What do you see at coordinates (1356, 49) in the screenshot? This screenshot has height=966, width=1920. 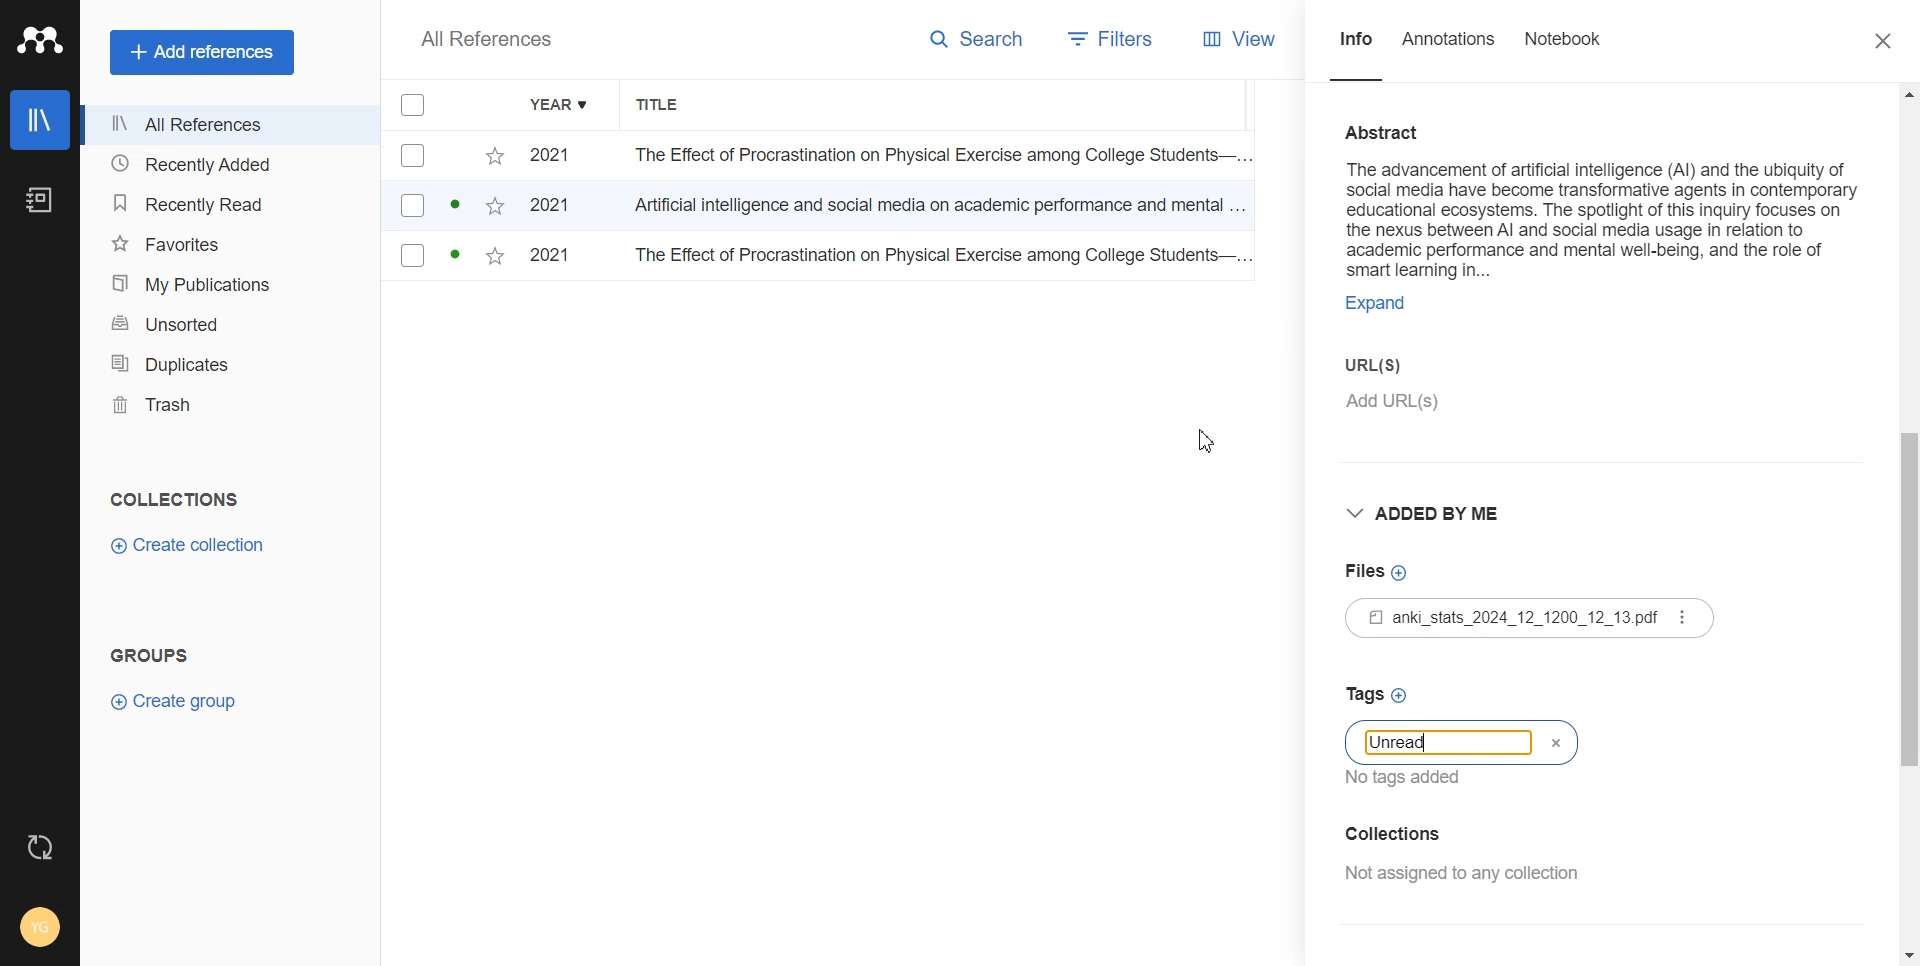 I see `Info` at bounding box center [1356, 49].